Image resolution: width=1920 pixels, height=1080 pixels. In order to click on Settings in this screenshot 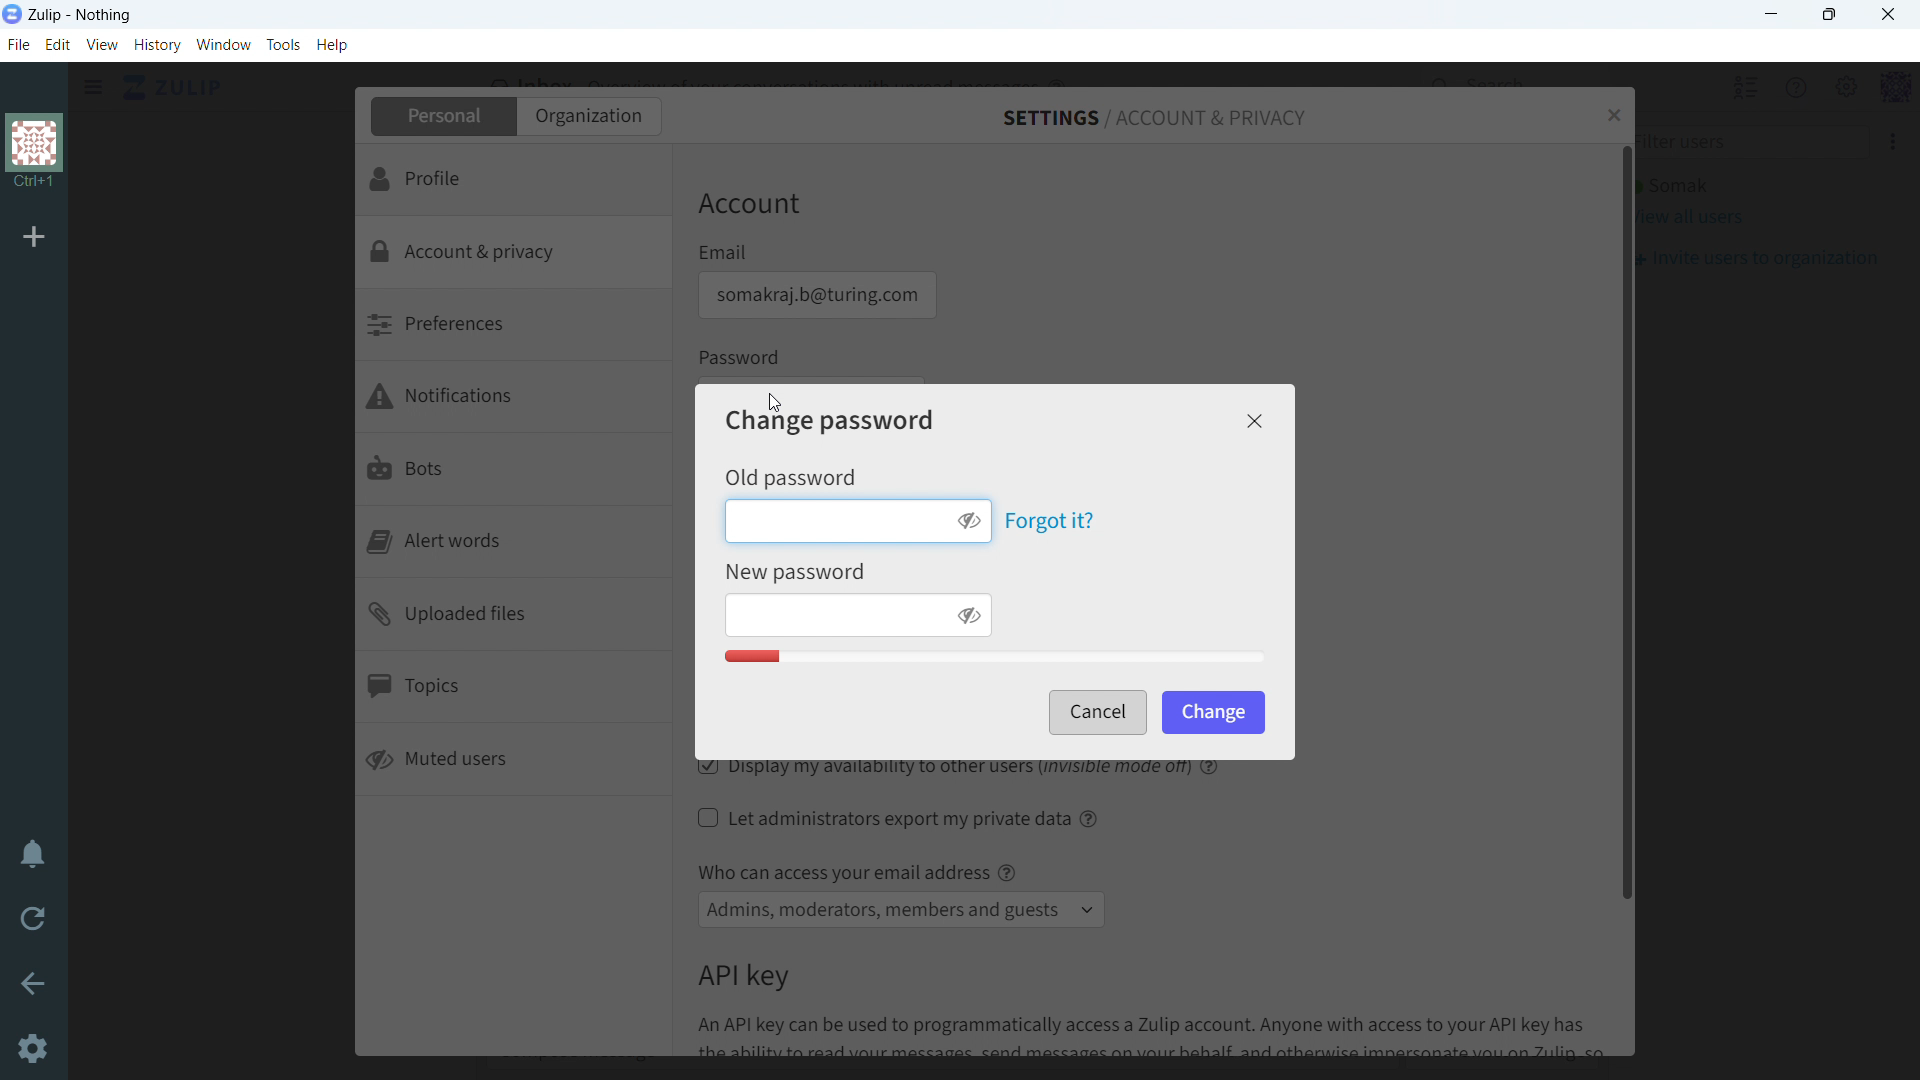, I will do `click(34, 1048)`.